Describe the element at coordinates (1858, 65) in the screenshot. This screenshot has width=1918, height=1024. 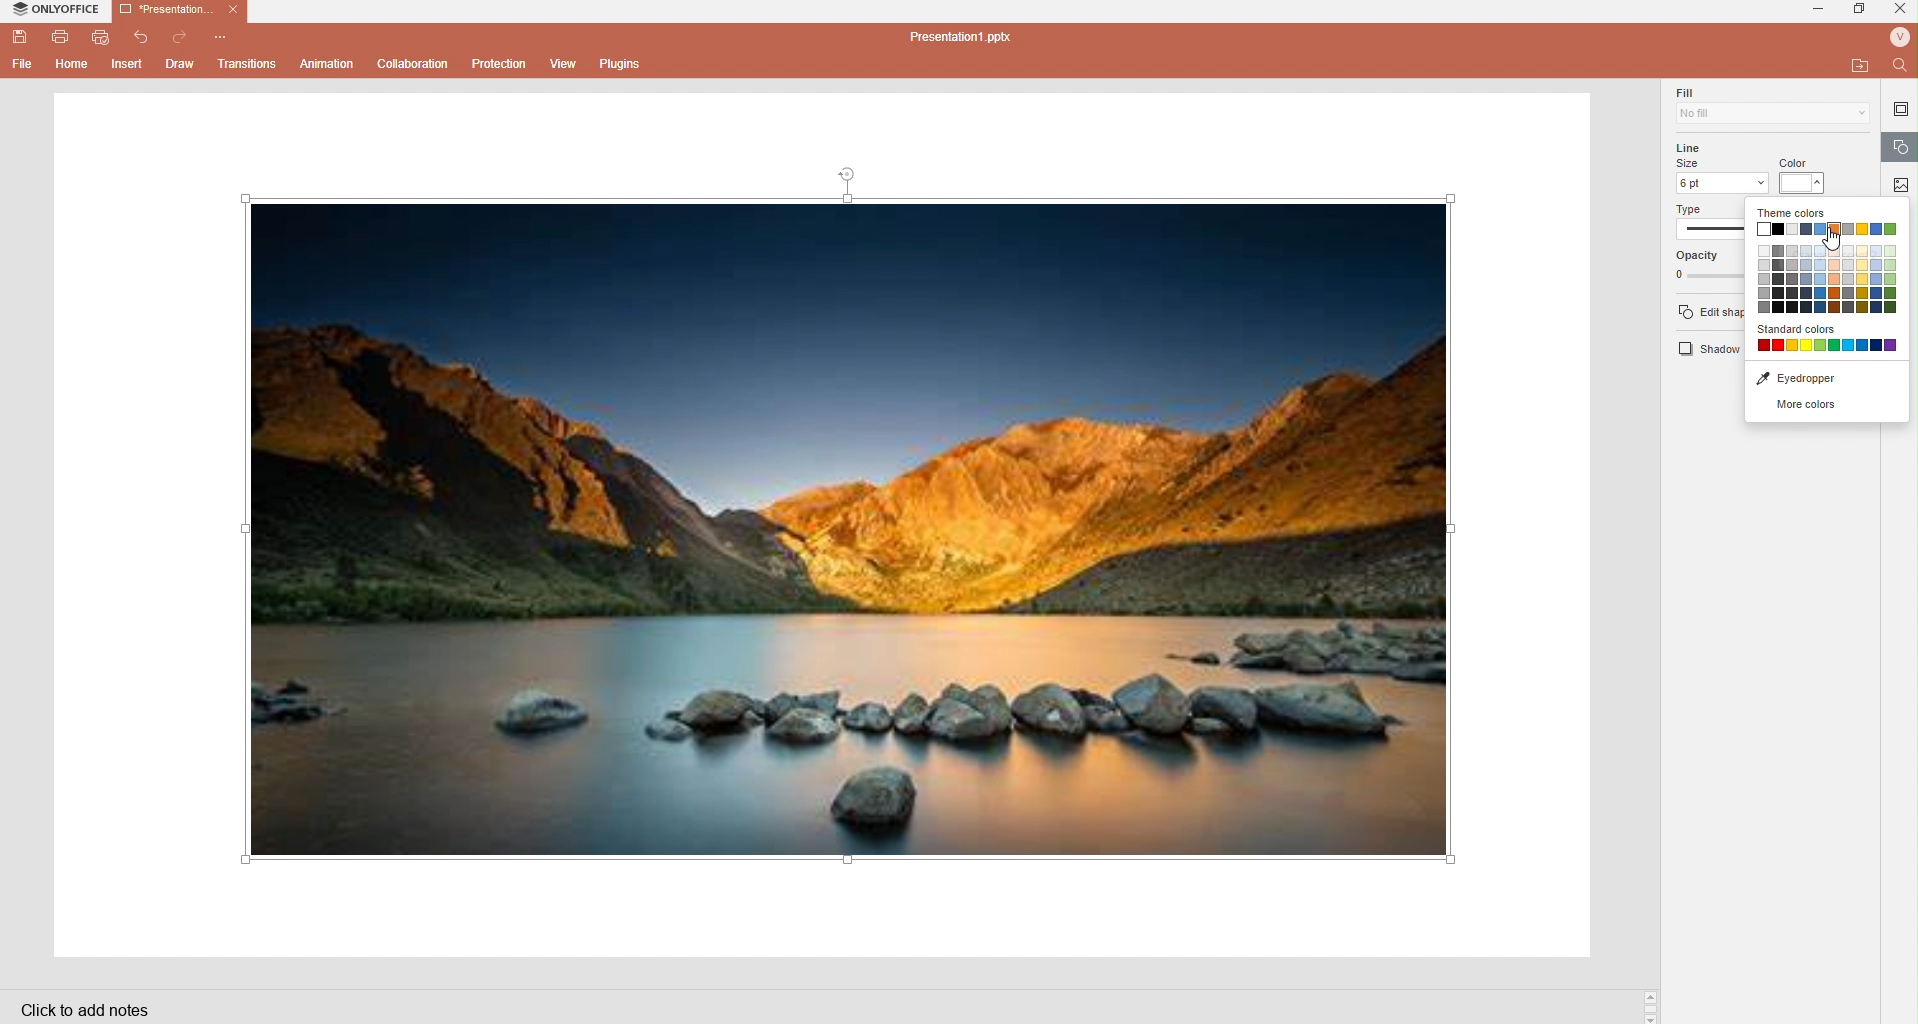
I see `open file location` at that location.